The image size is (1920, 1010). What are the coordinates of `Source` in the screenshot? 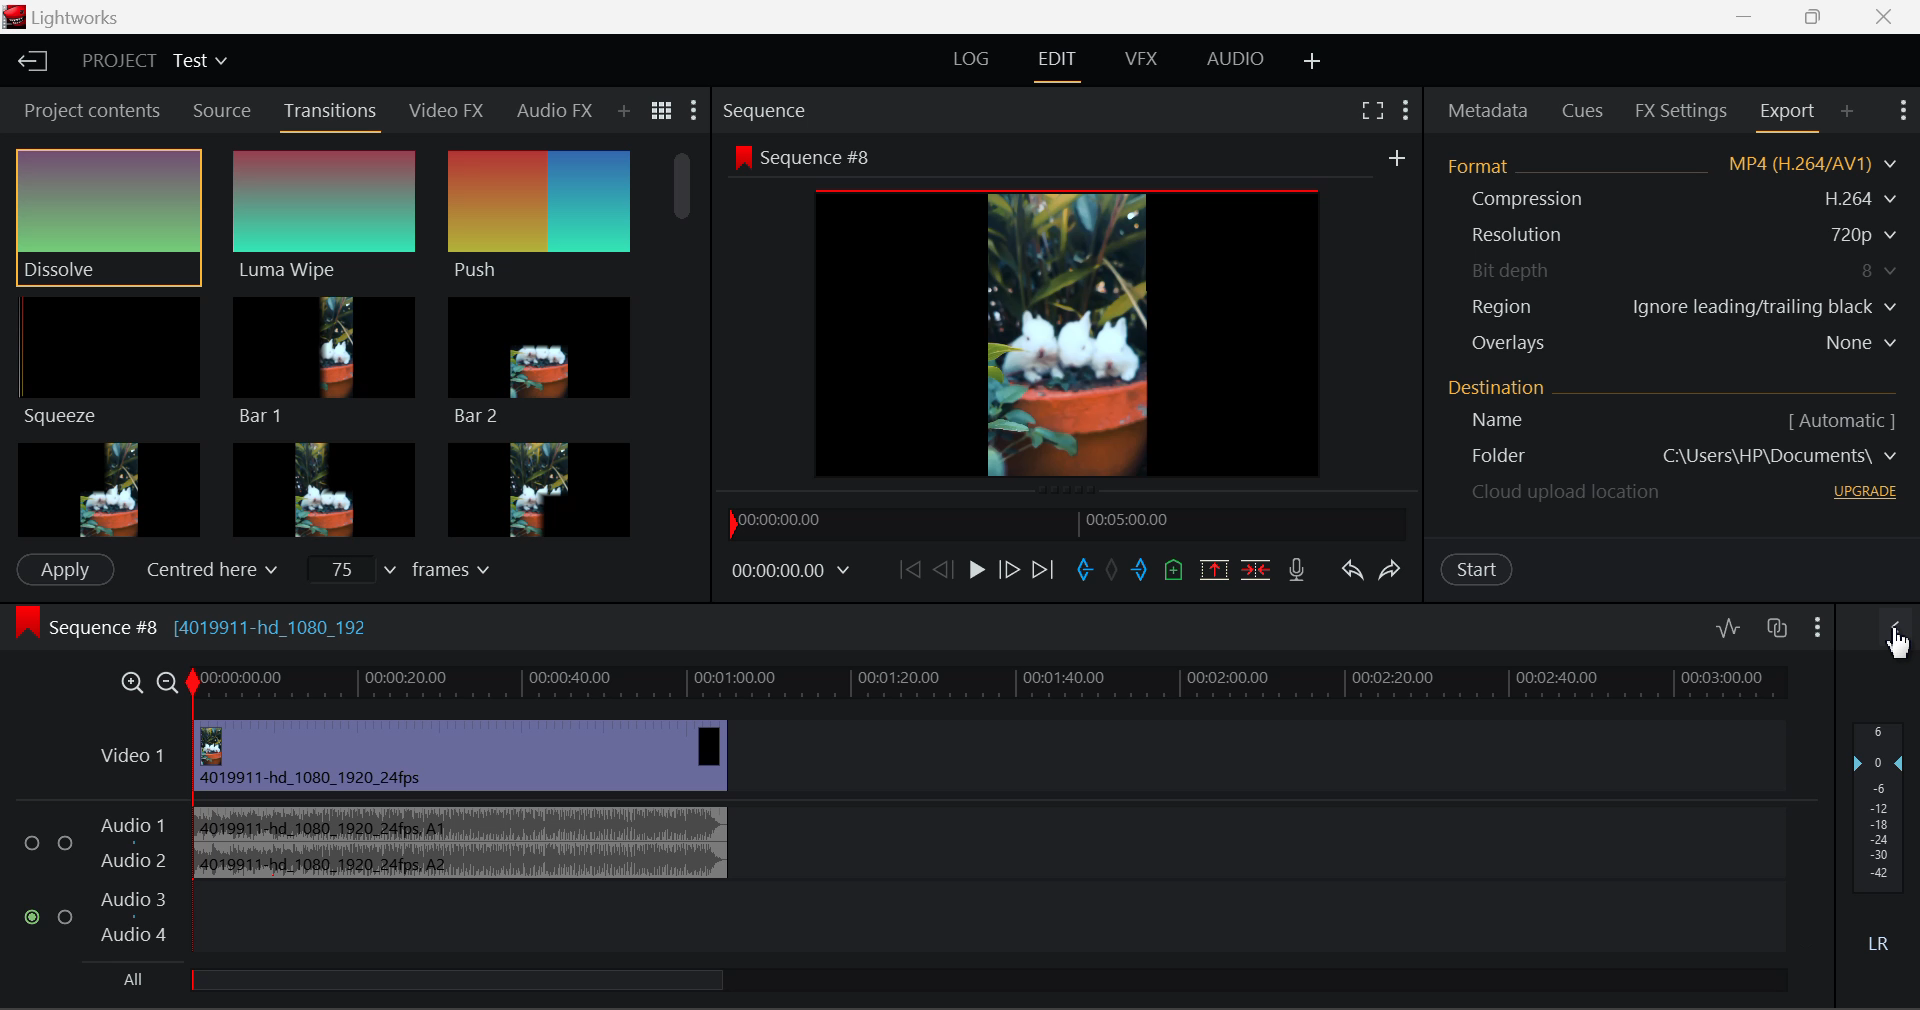 It's located at (222, 110).